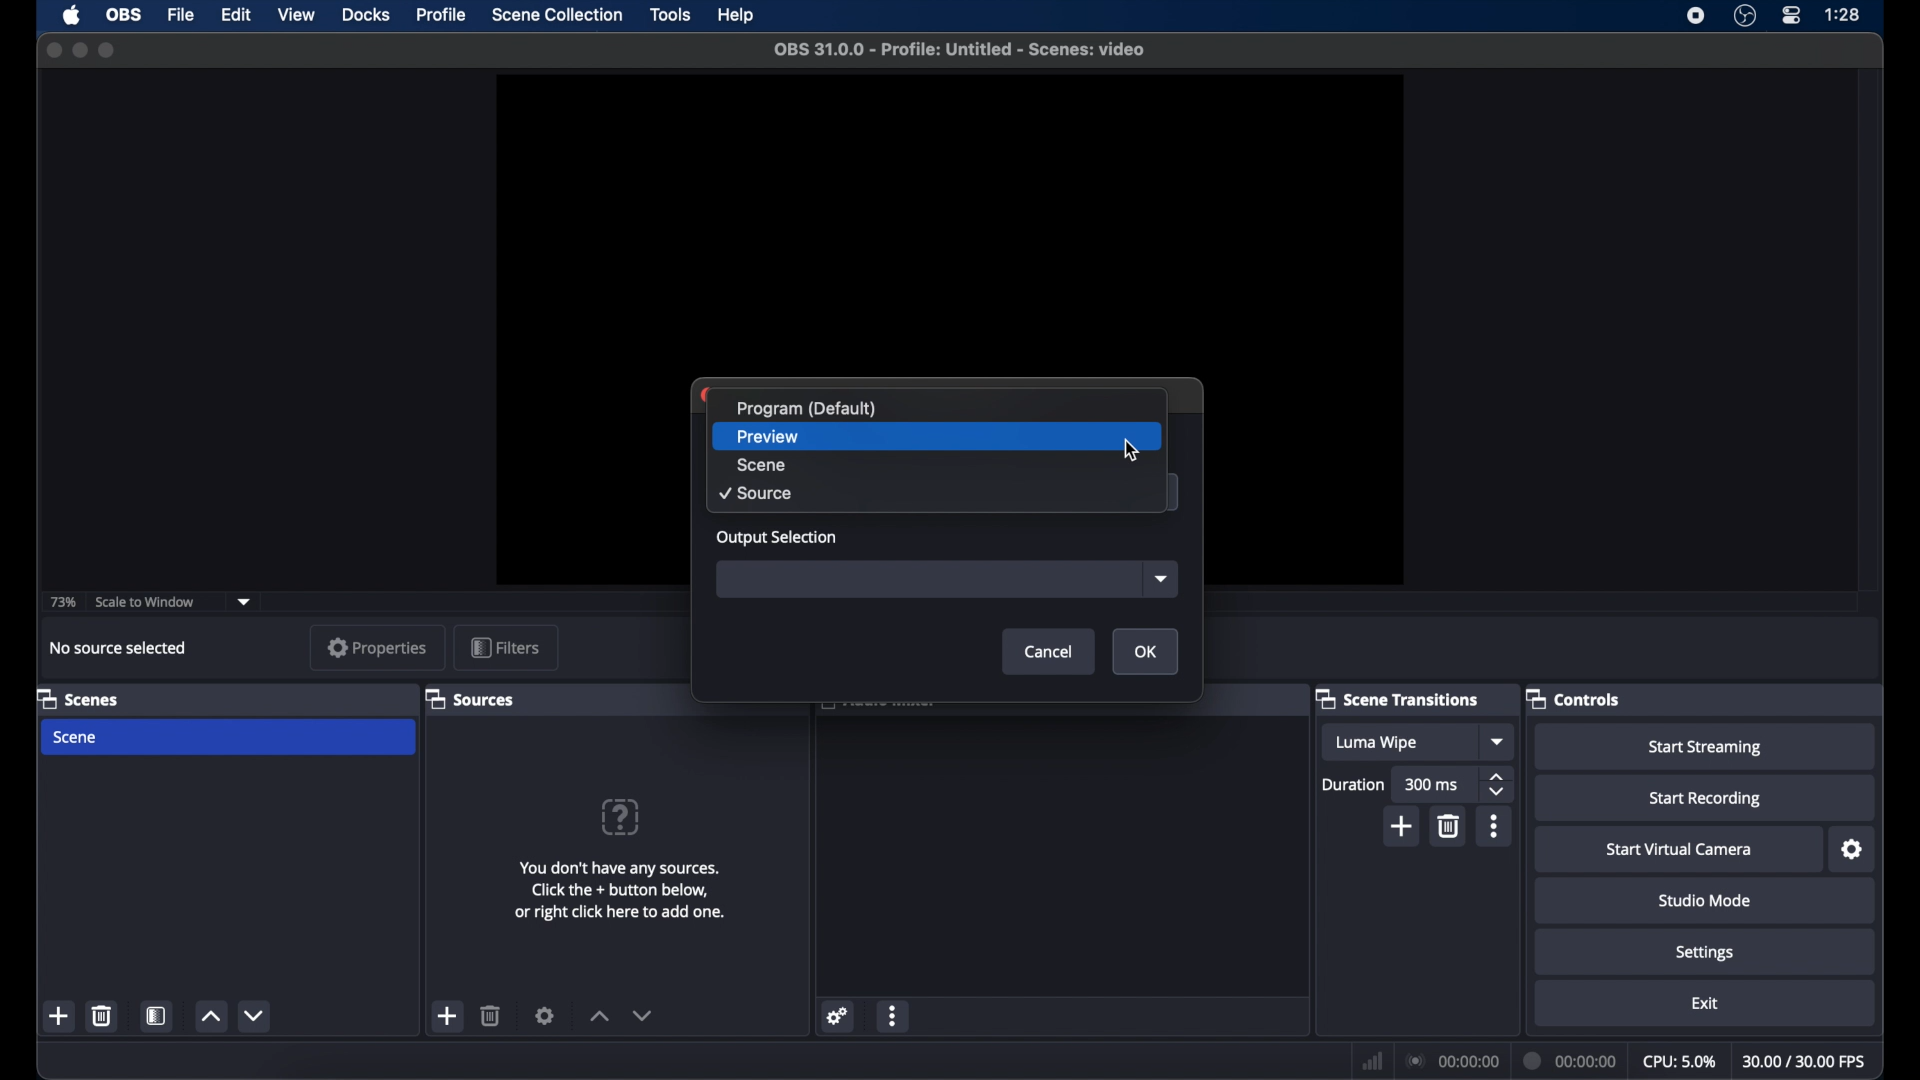  I want to click on docks, so click(366, 16).